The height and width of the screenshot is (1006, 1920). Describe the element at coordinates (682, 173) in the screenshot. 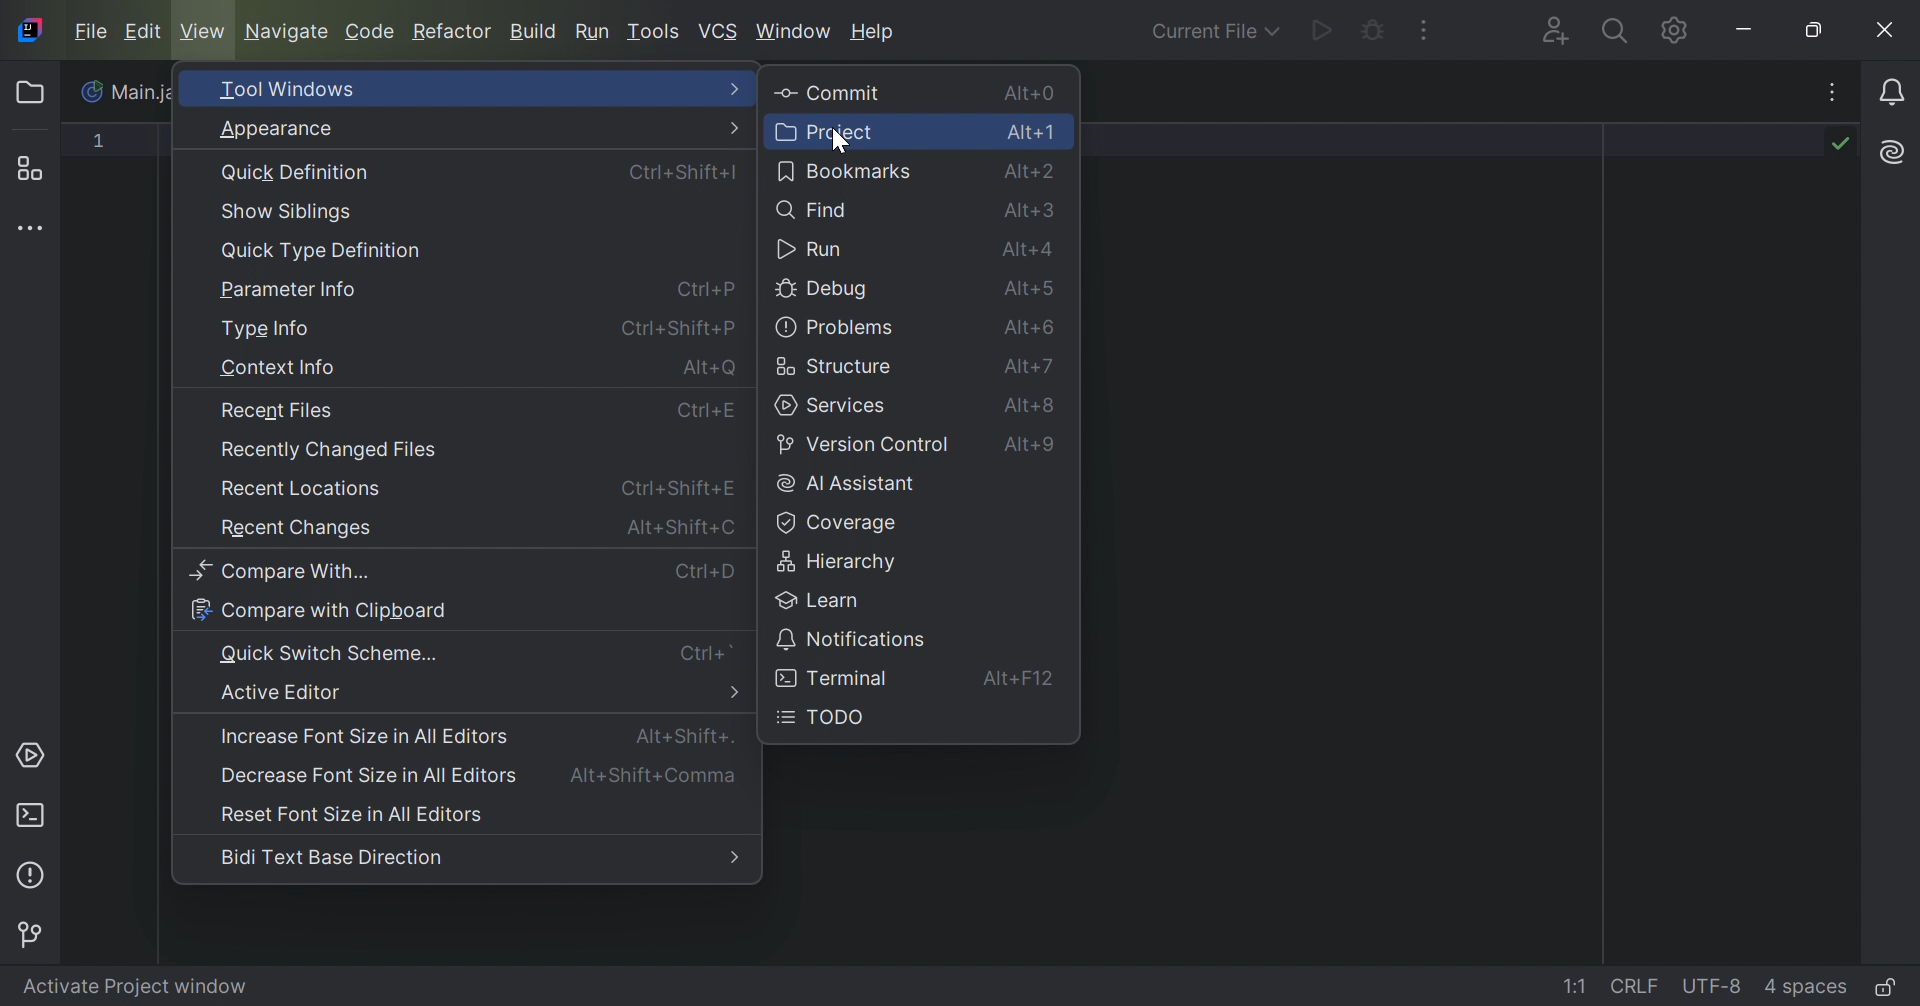

I see `Ctrl+Shift+I` at that location.